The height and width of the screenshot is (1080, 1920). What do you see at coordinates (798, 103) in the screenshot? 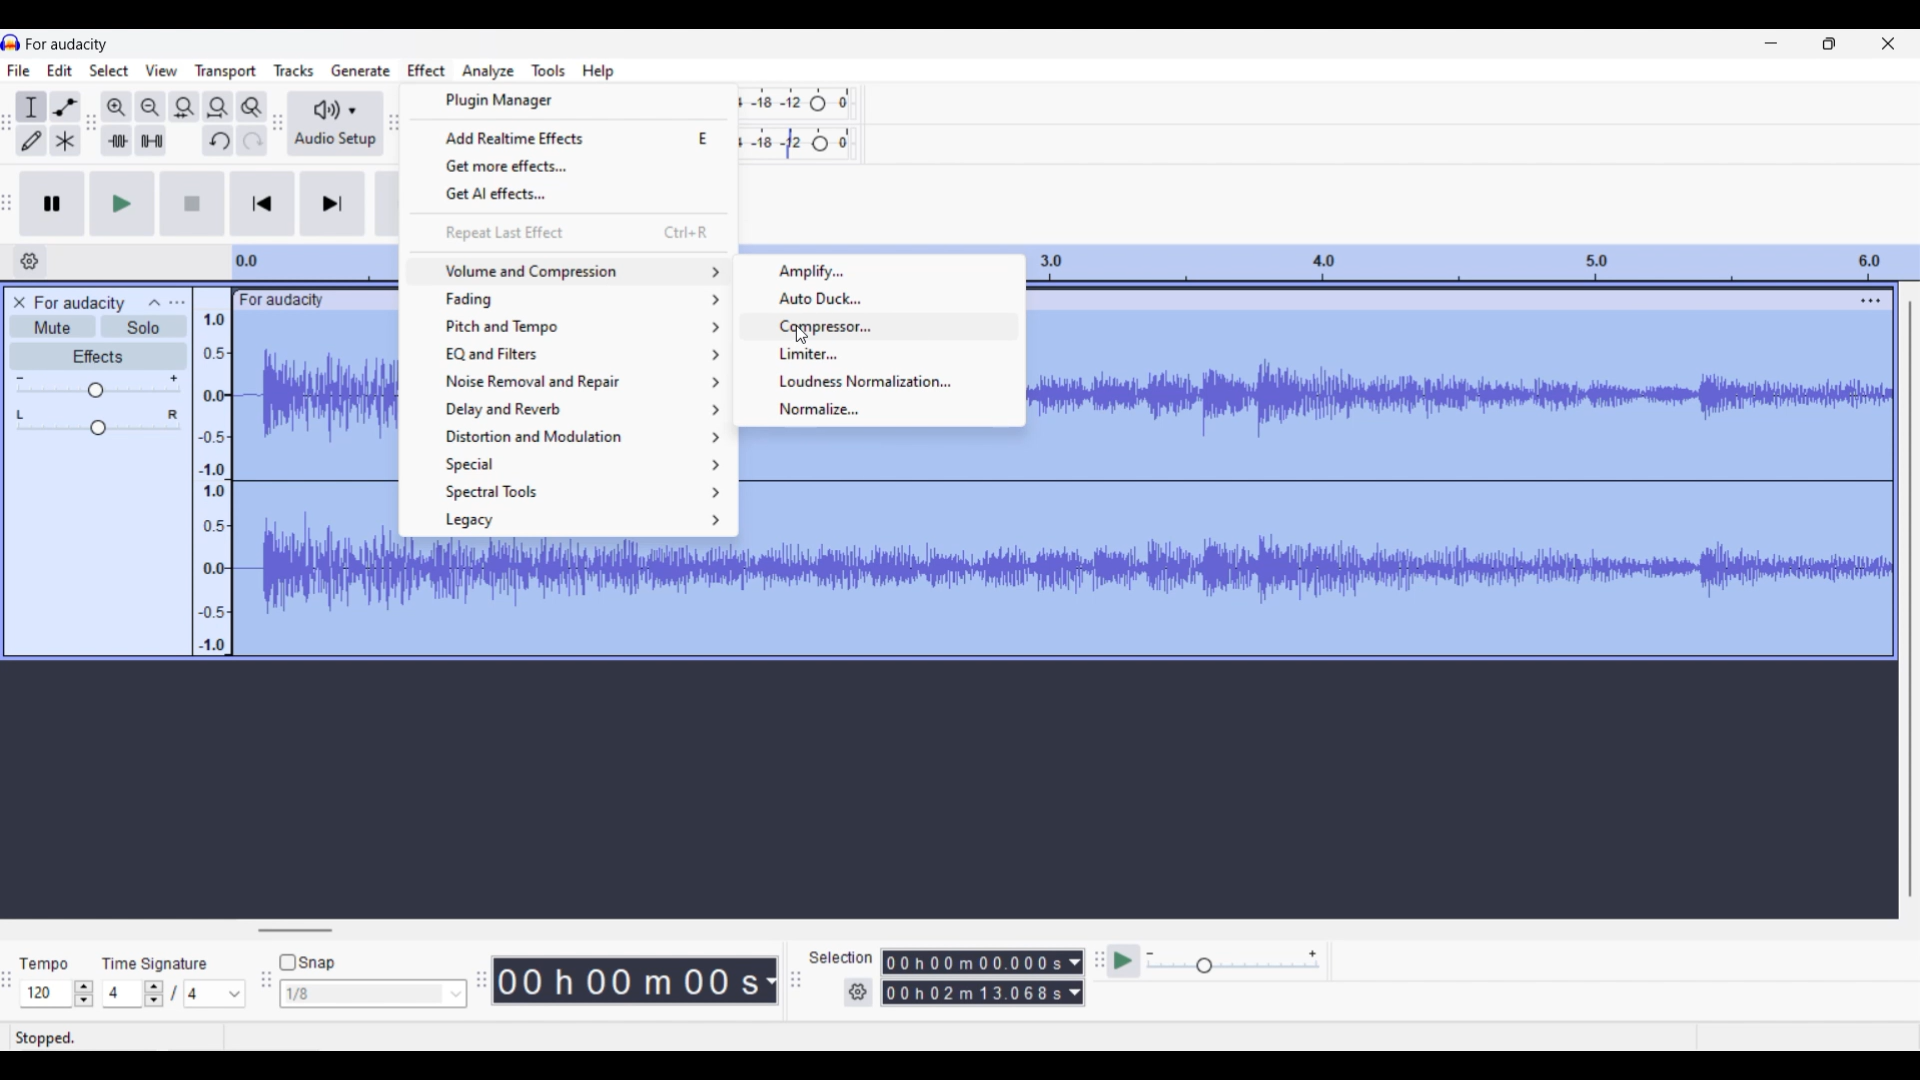
I see `Recording level` at bounding box center [798, 103].